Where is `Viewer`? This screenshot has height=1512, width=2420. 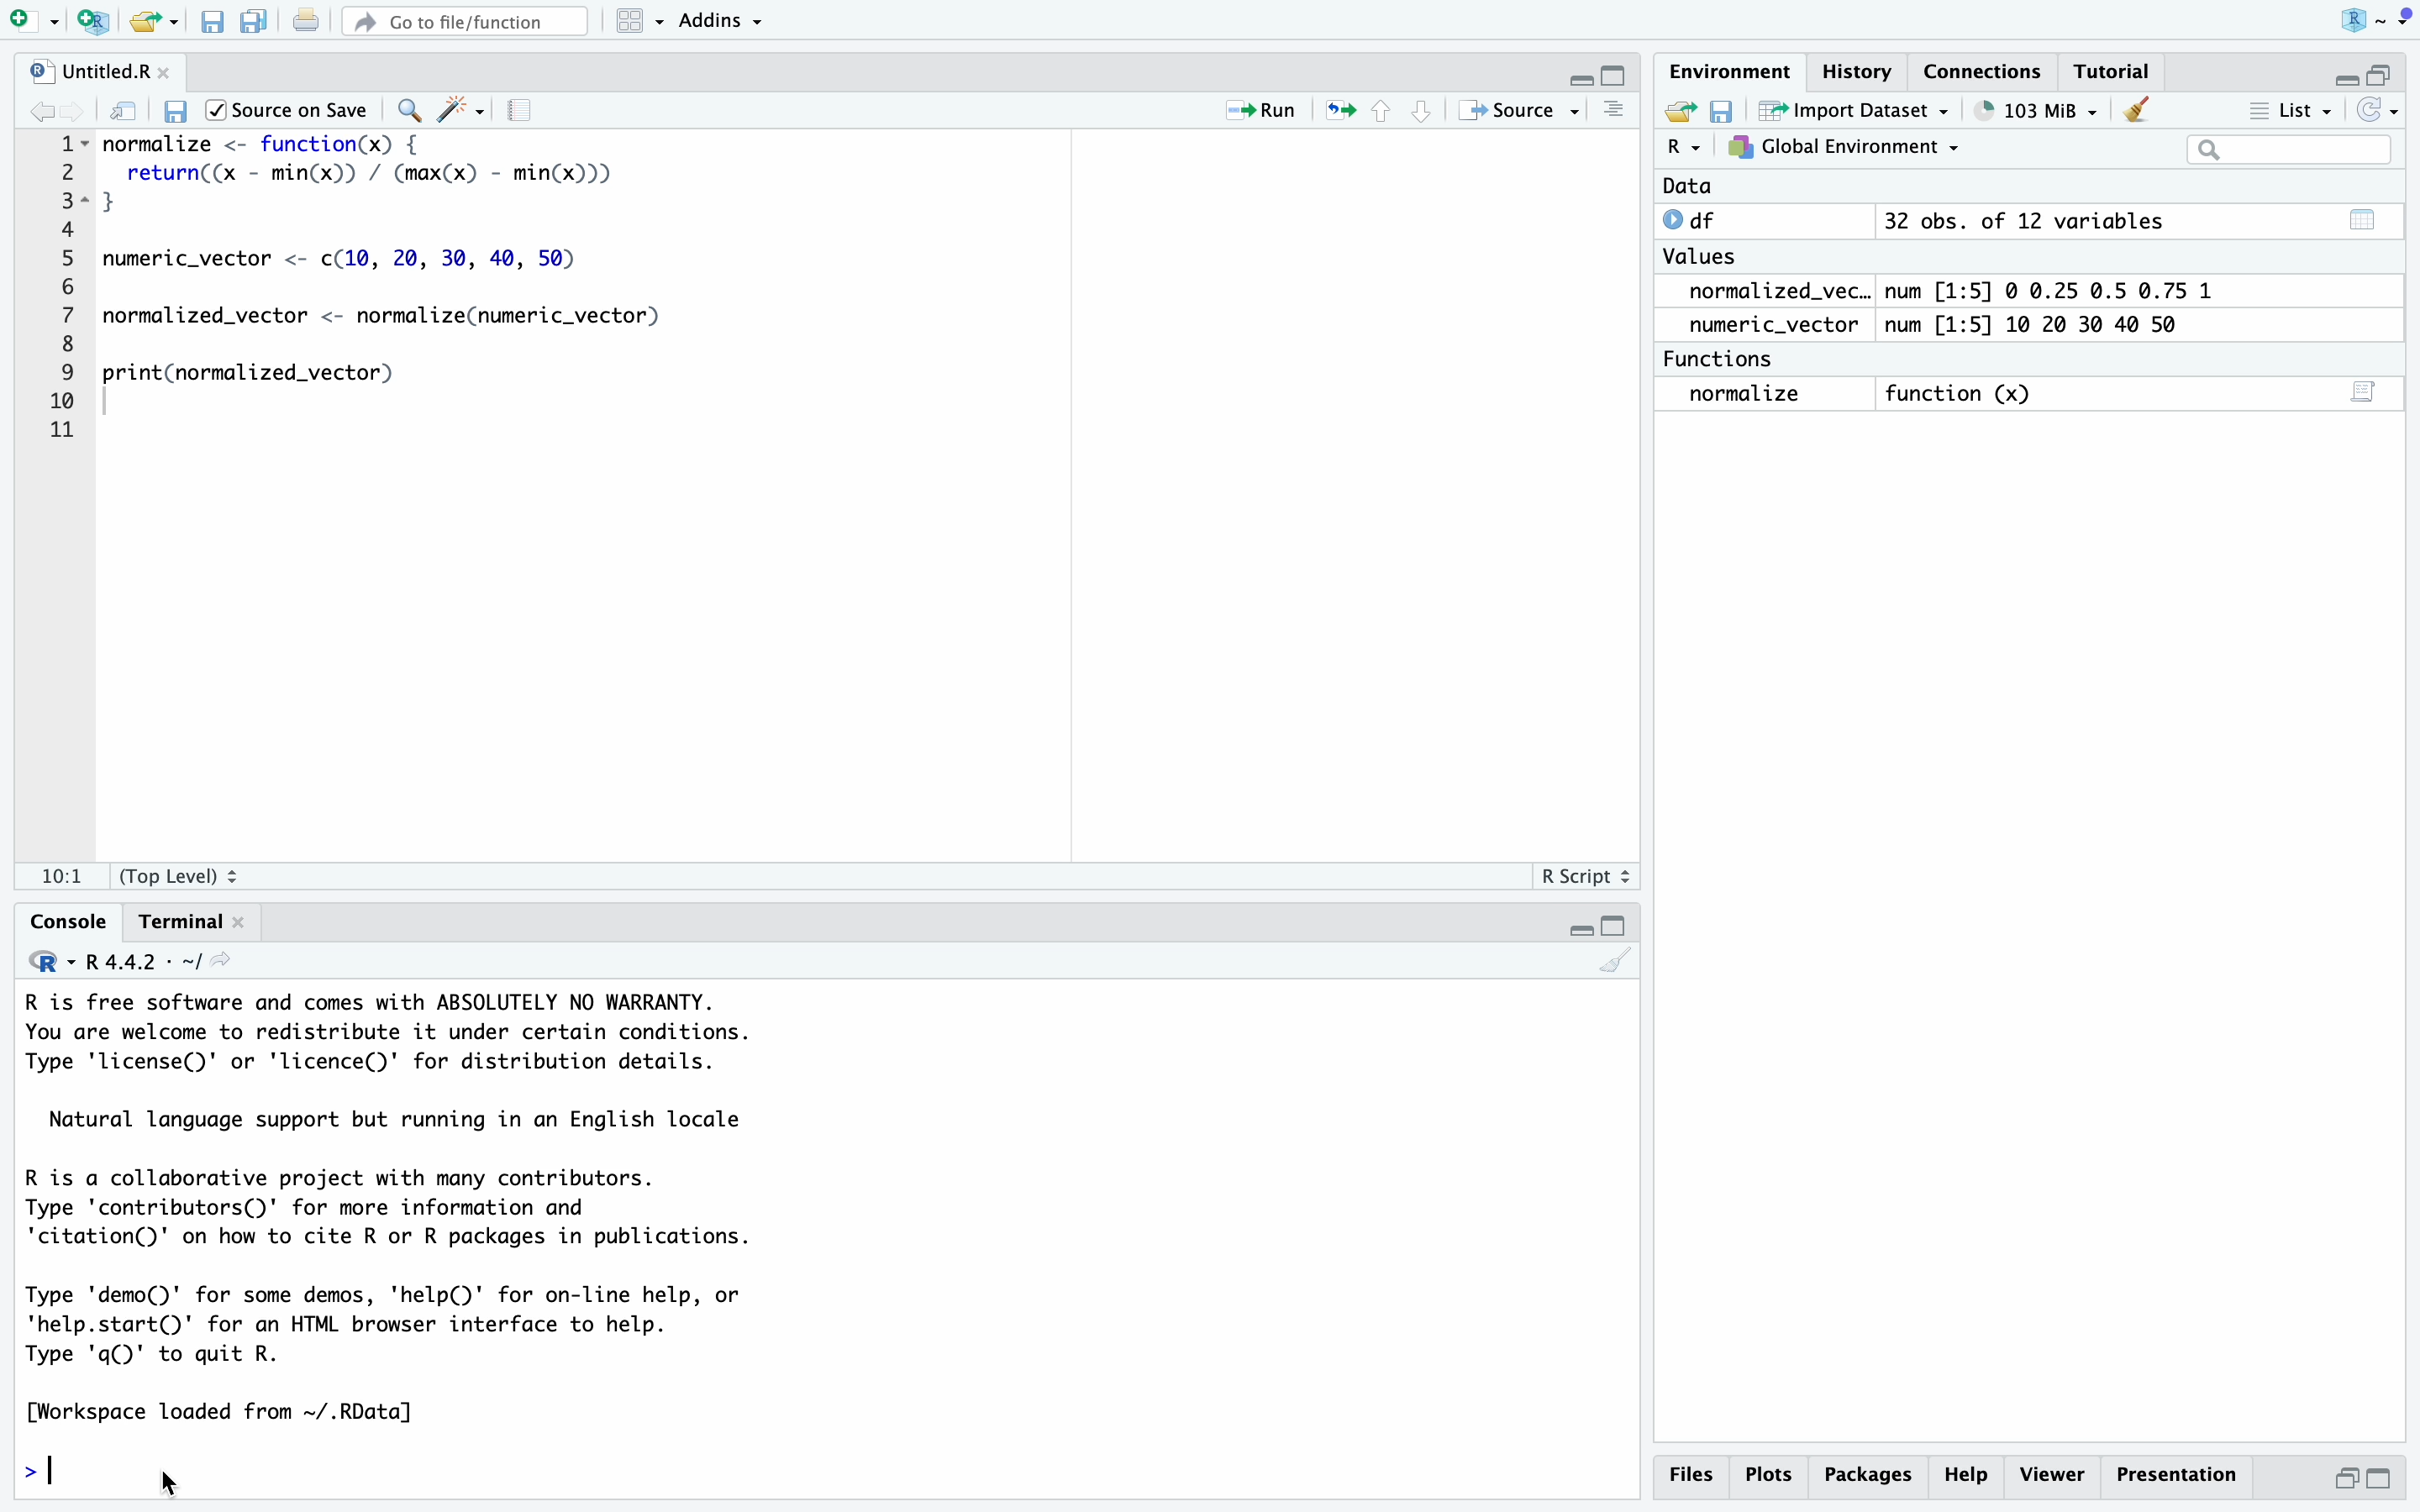
Viewer is located at coordinates (2054, 1472).